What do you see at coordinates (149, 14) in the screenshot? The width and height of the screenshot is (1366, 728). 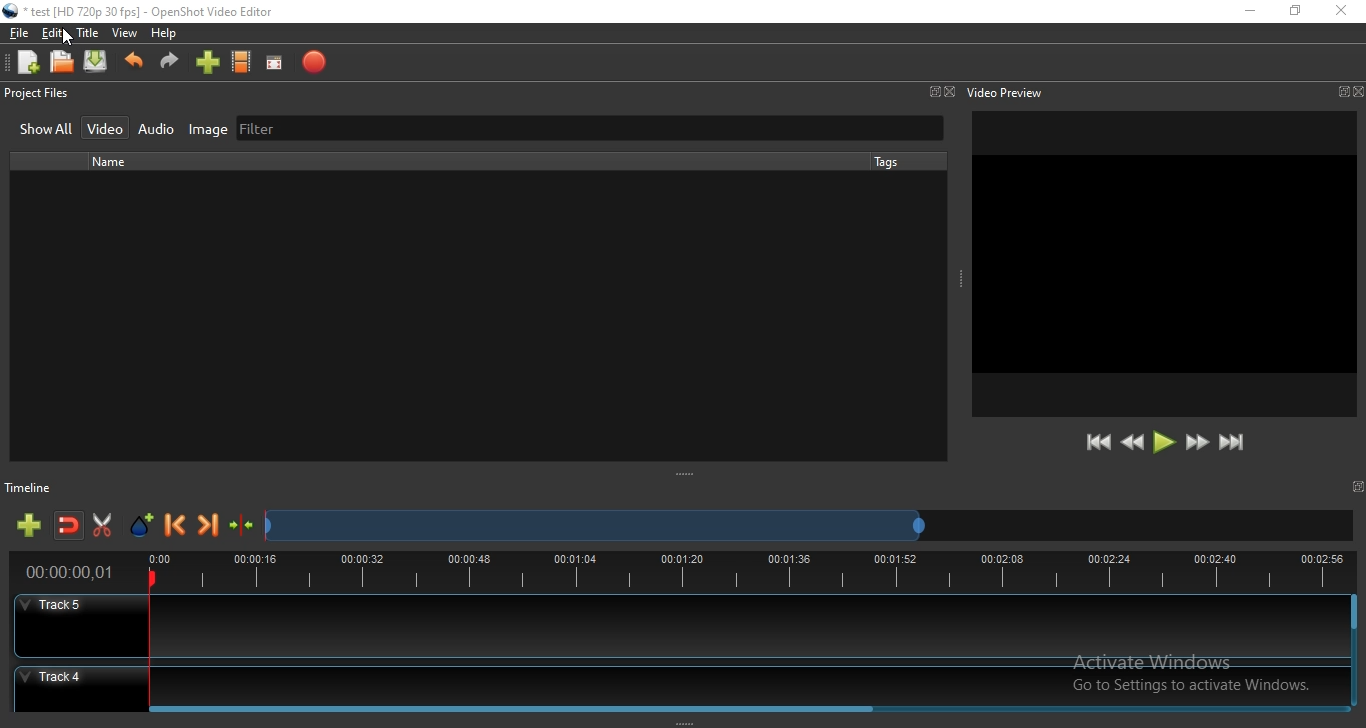 I see `" test [HD 720p 30 fps] - OpenShot Video Editor` at bounding box center [149, 14].